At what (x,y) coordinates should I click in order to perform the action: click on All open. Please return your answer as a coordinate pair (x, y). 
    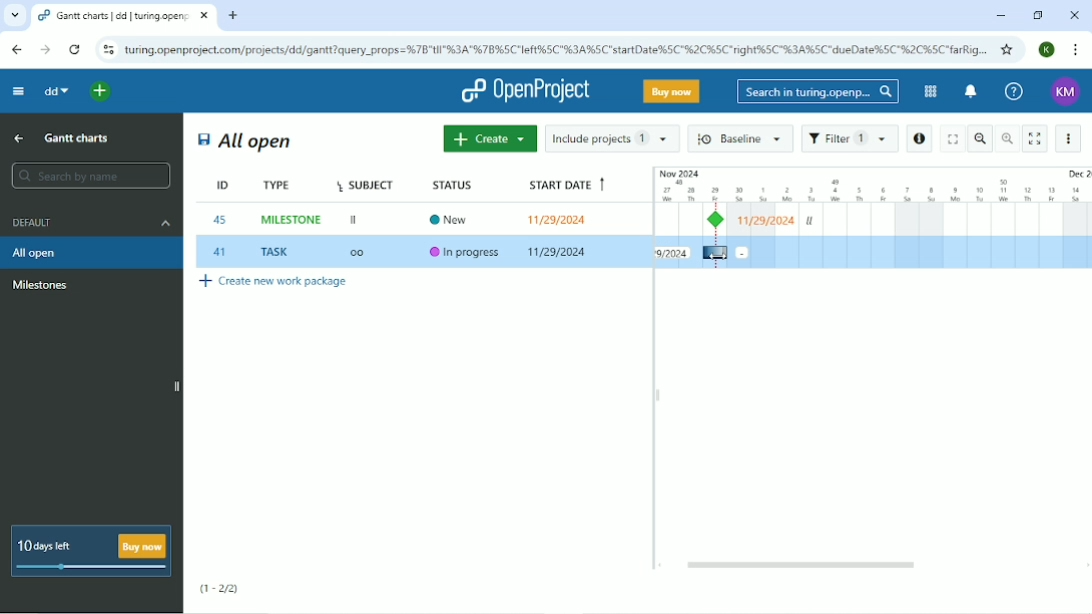
    Looking at the image, I should click on (92, 252).